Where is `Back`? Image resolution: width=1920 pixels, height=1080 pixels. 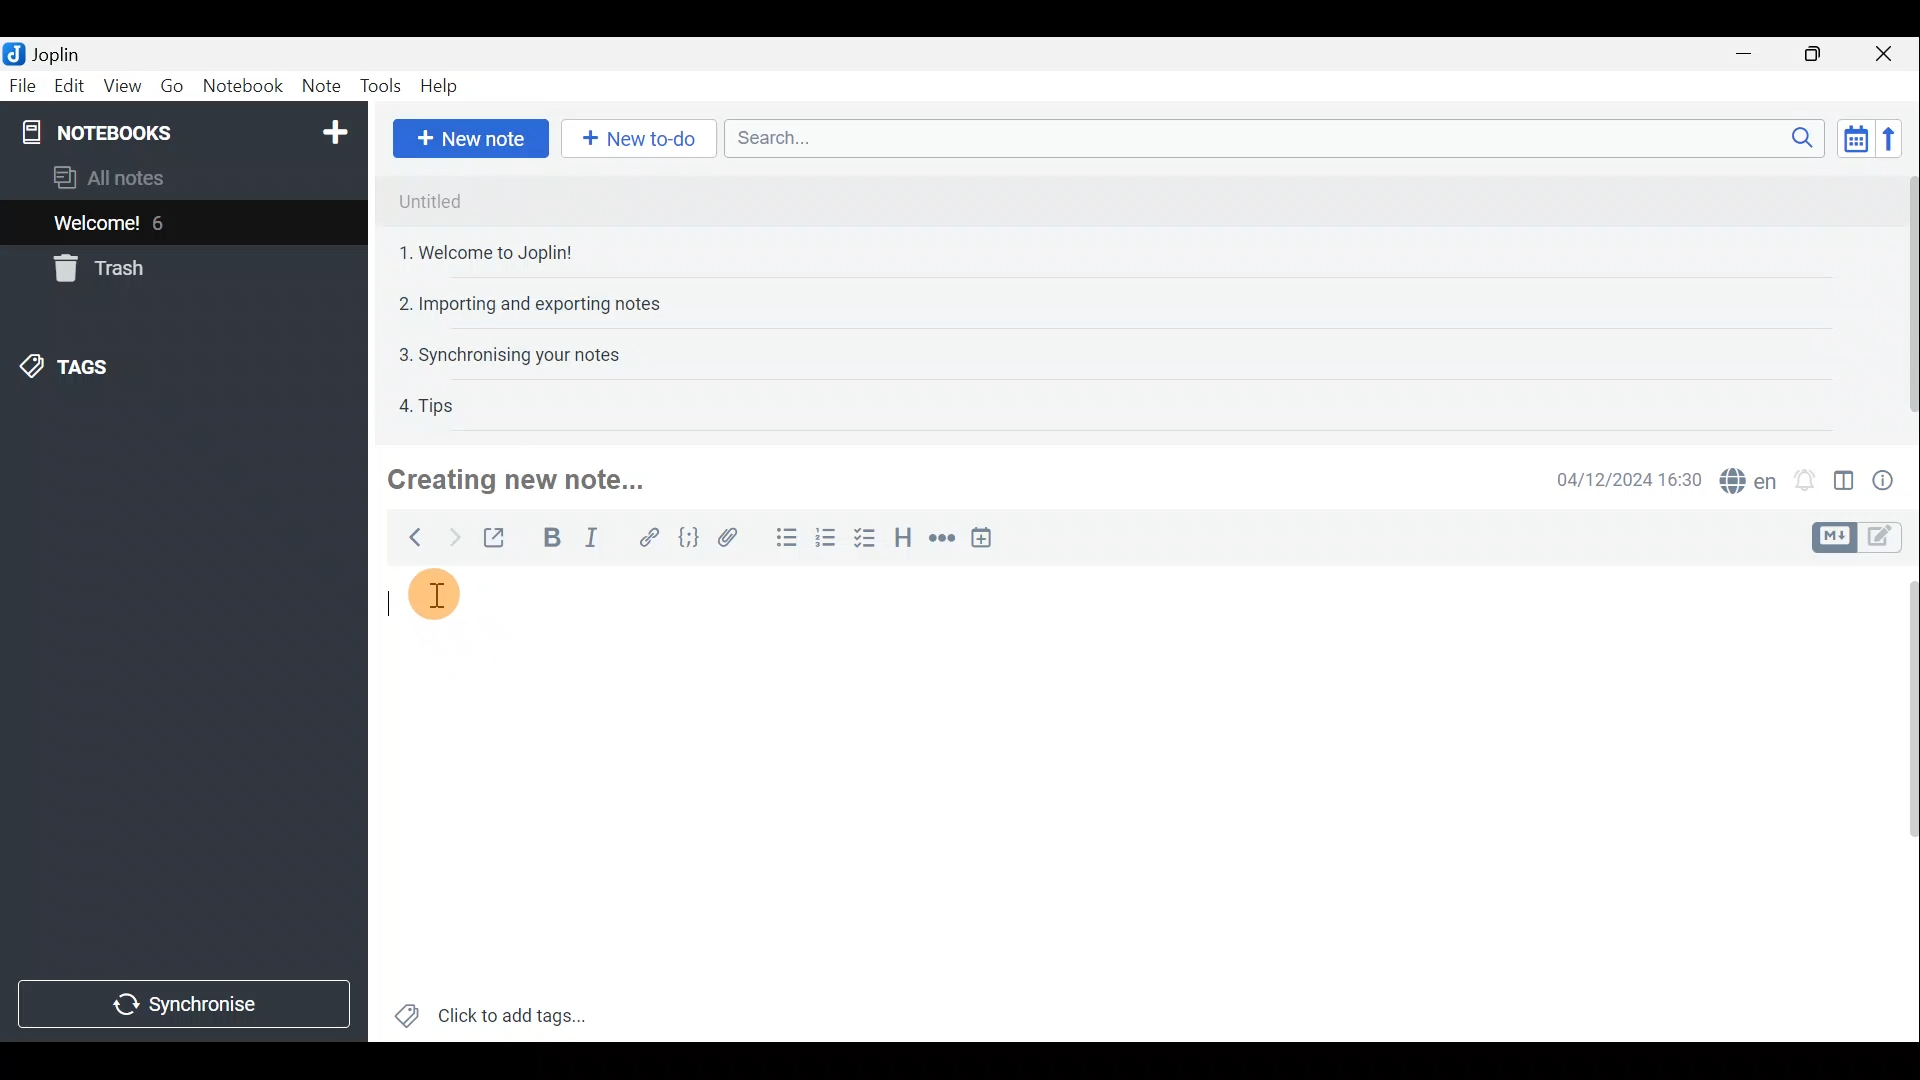
Back is located at coordinates (409, 541).